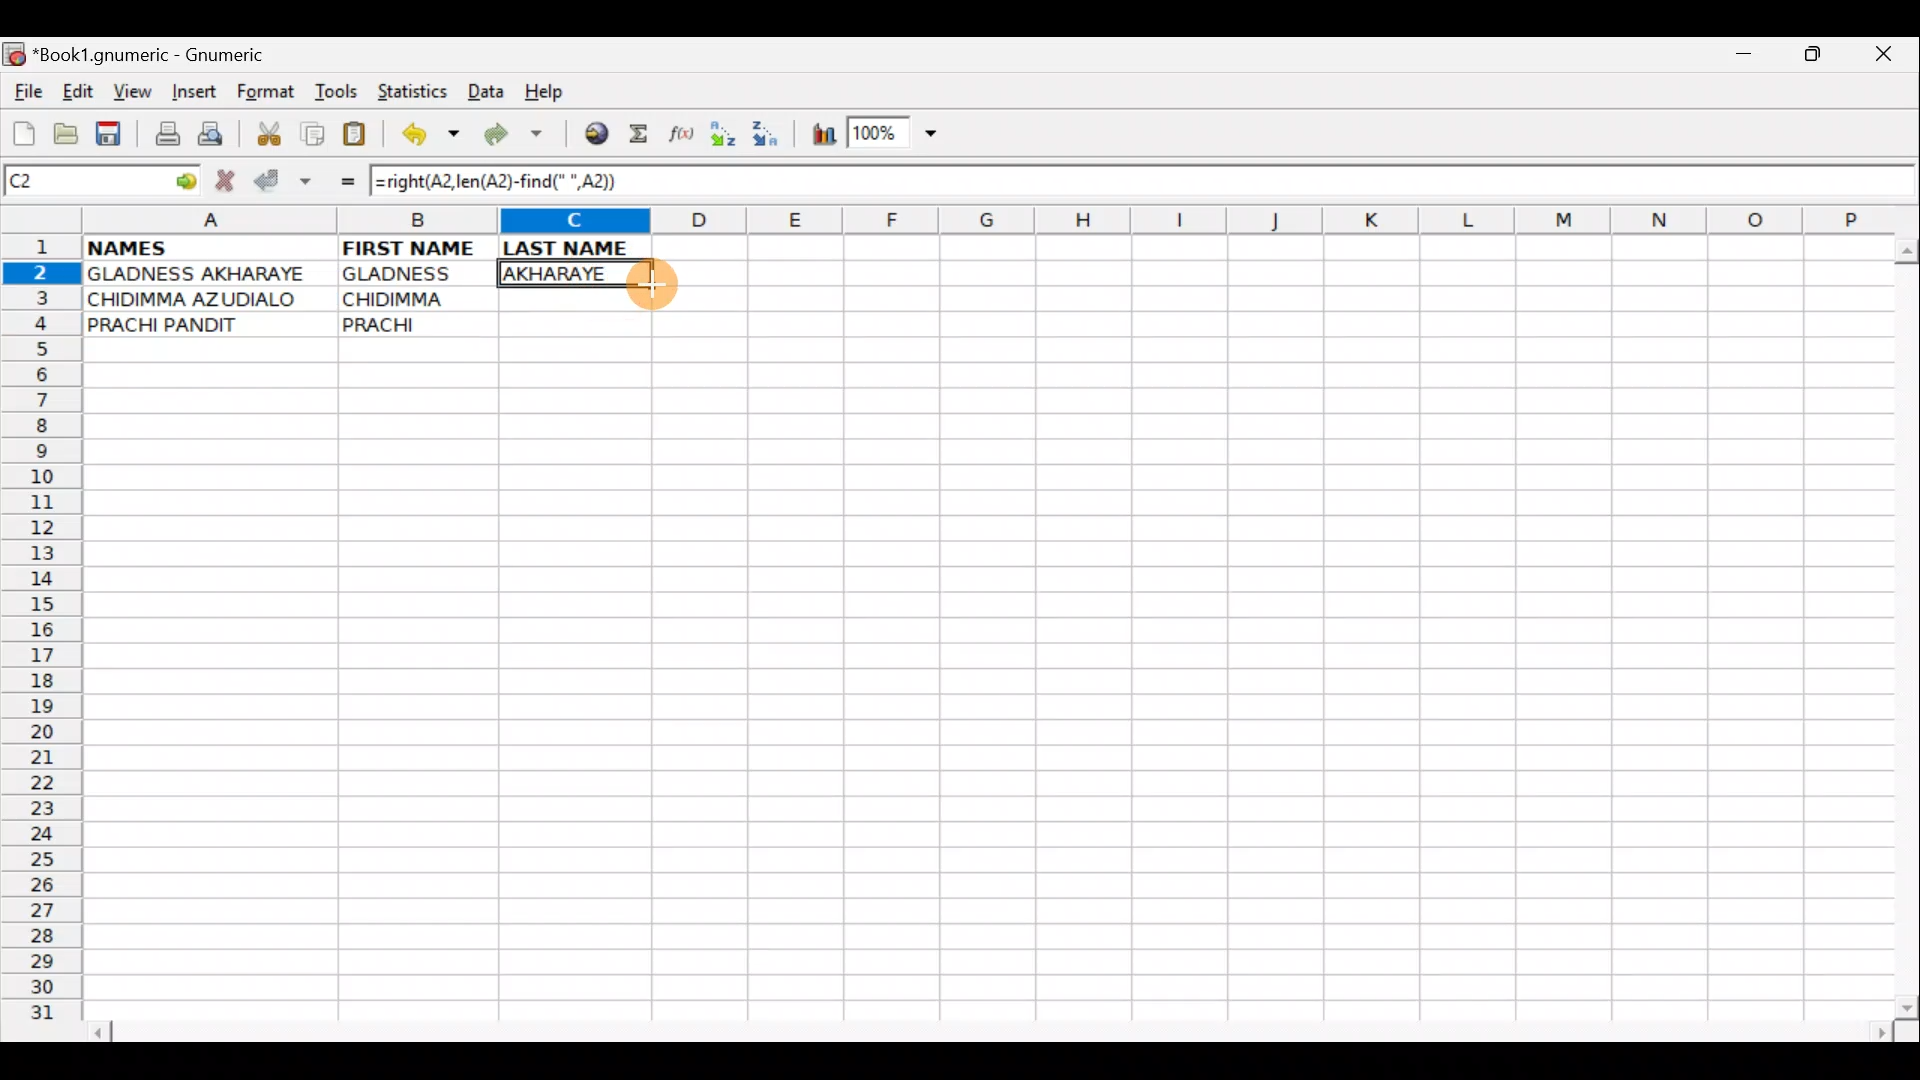 The image size is (1920, 1080). I want to click on Data, so click(485, 90).